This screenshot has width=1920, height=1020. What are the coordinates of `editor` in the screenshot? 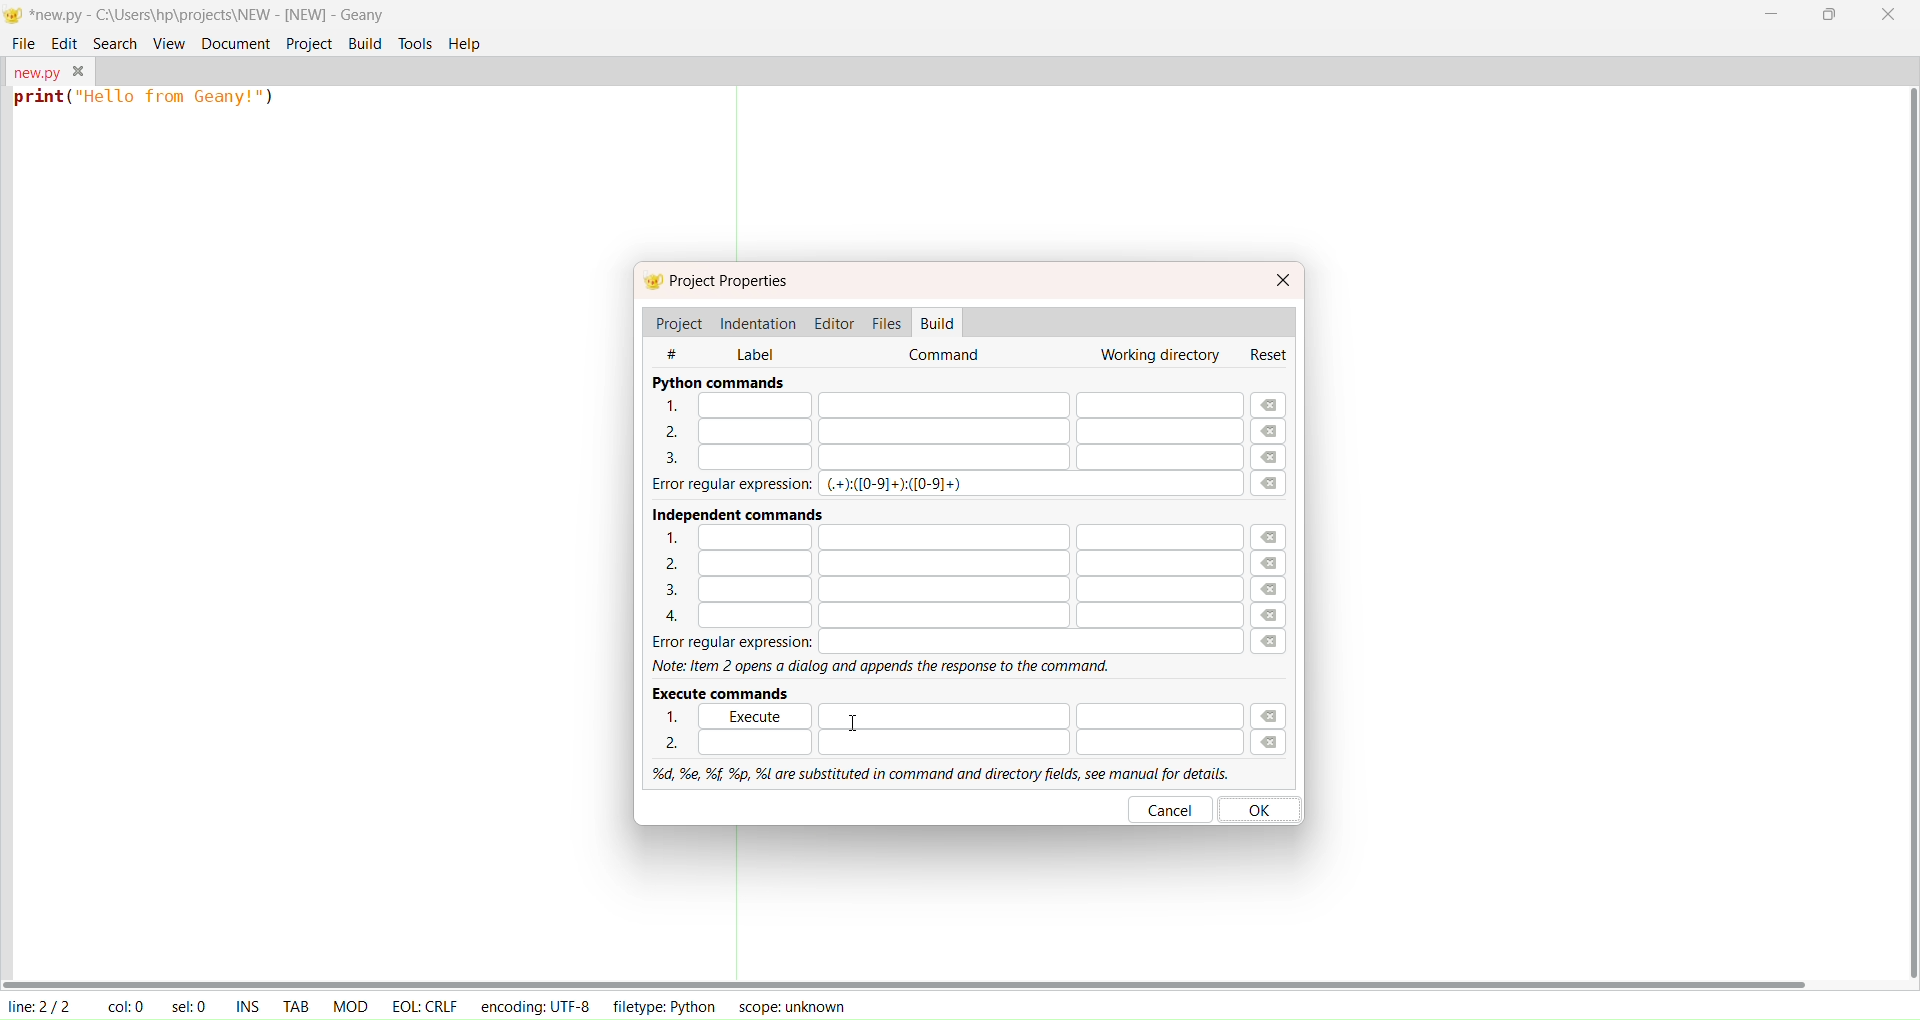 It's located at (836, 322).